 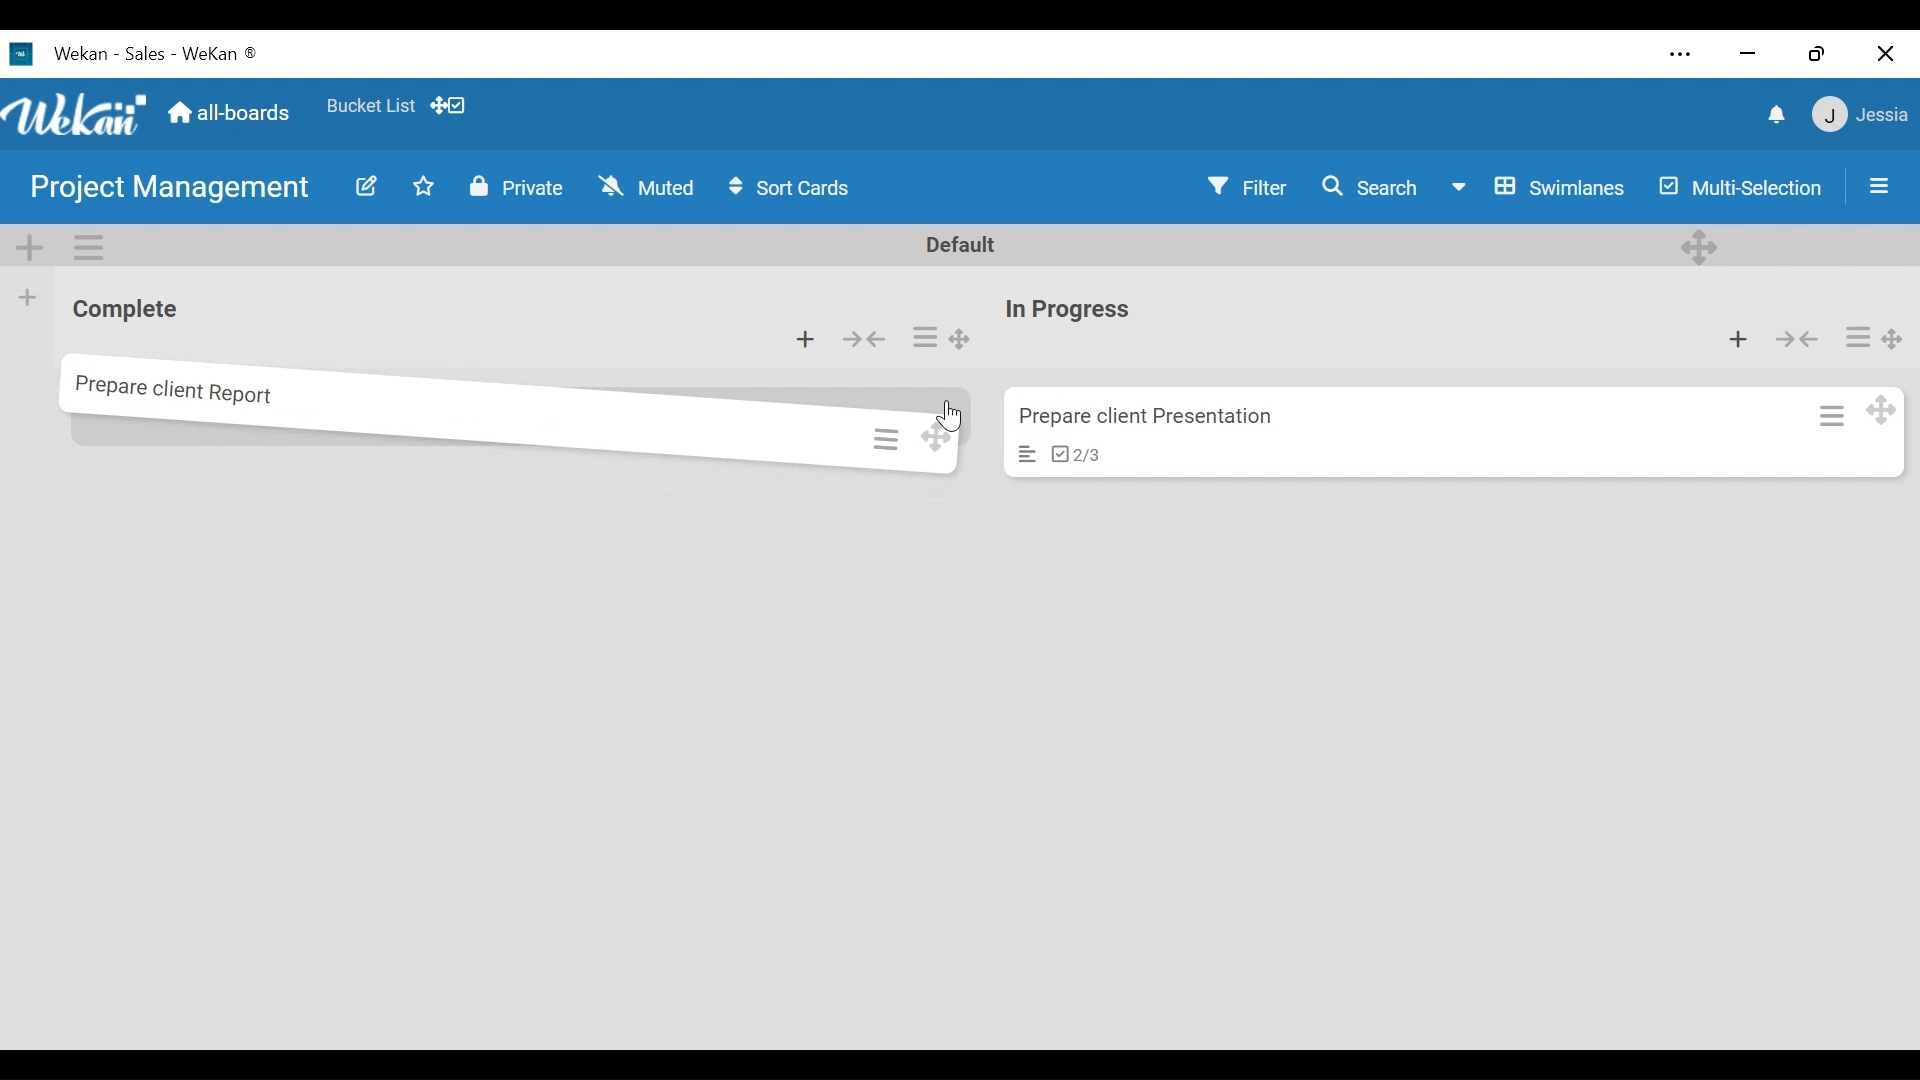 What do you see at coordinates (194, 395) in the screenshot?
I see `prepare client report` at bounding box center [194, 395].